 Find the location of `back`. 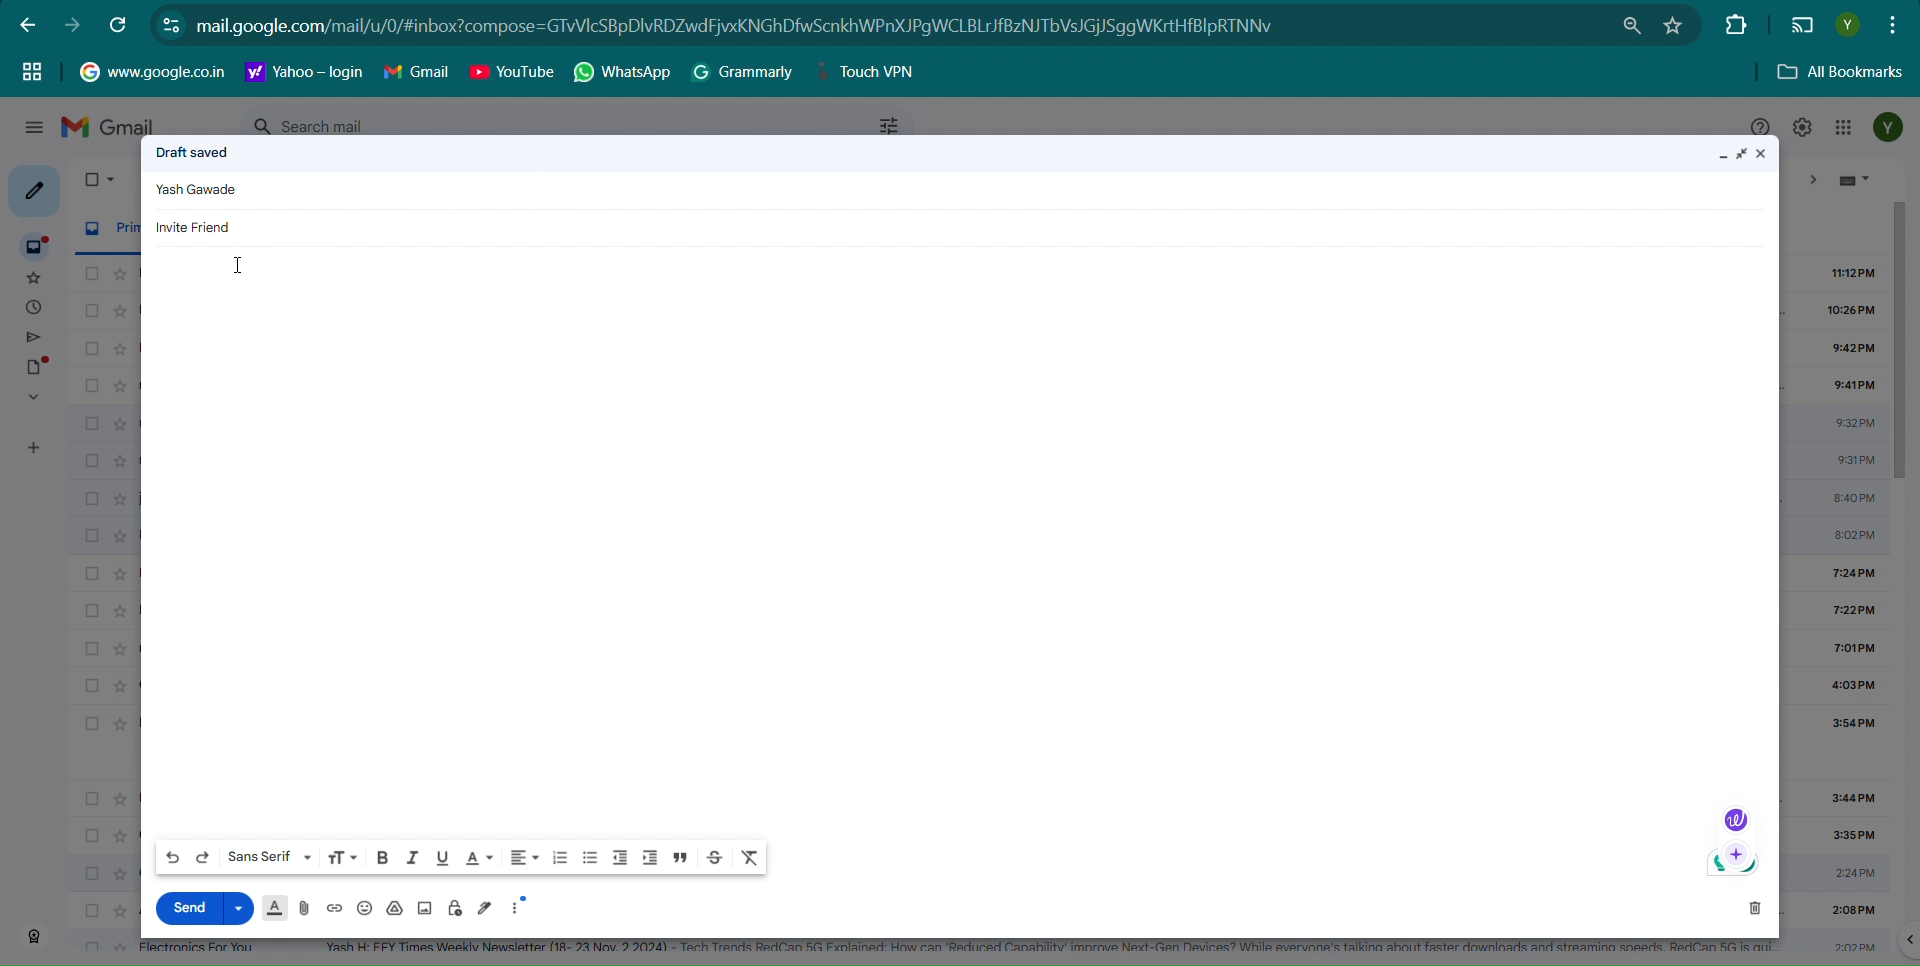

back is located at coordinates (28, 24).